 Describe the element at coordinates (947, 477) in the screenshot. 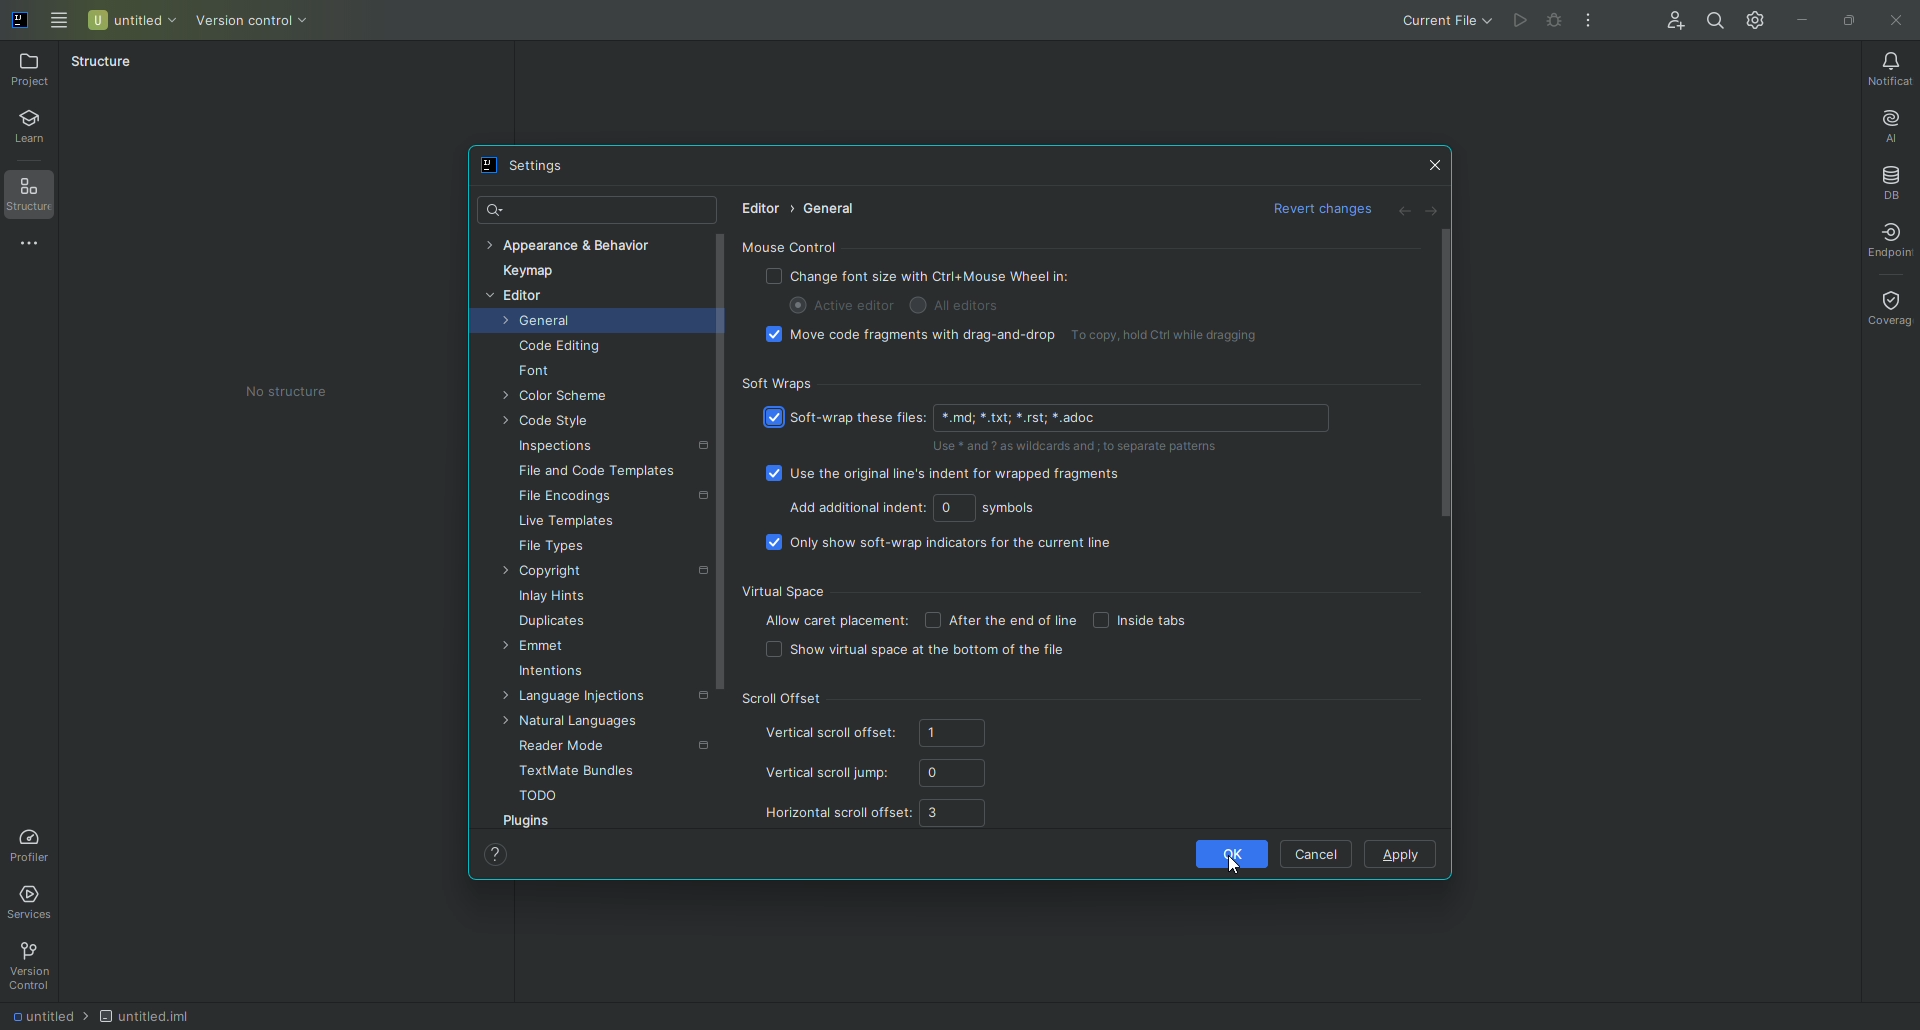

I see `Use the original line` at that location.